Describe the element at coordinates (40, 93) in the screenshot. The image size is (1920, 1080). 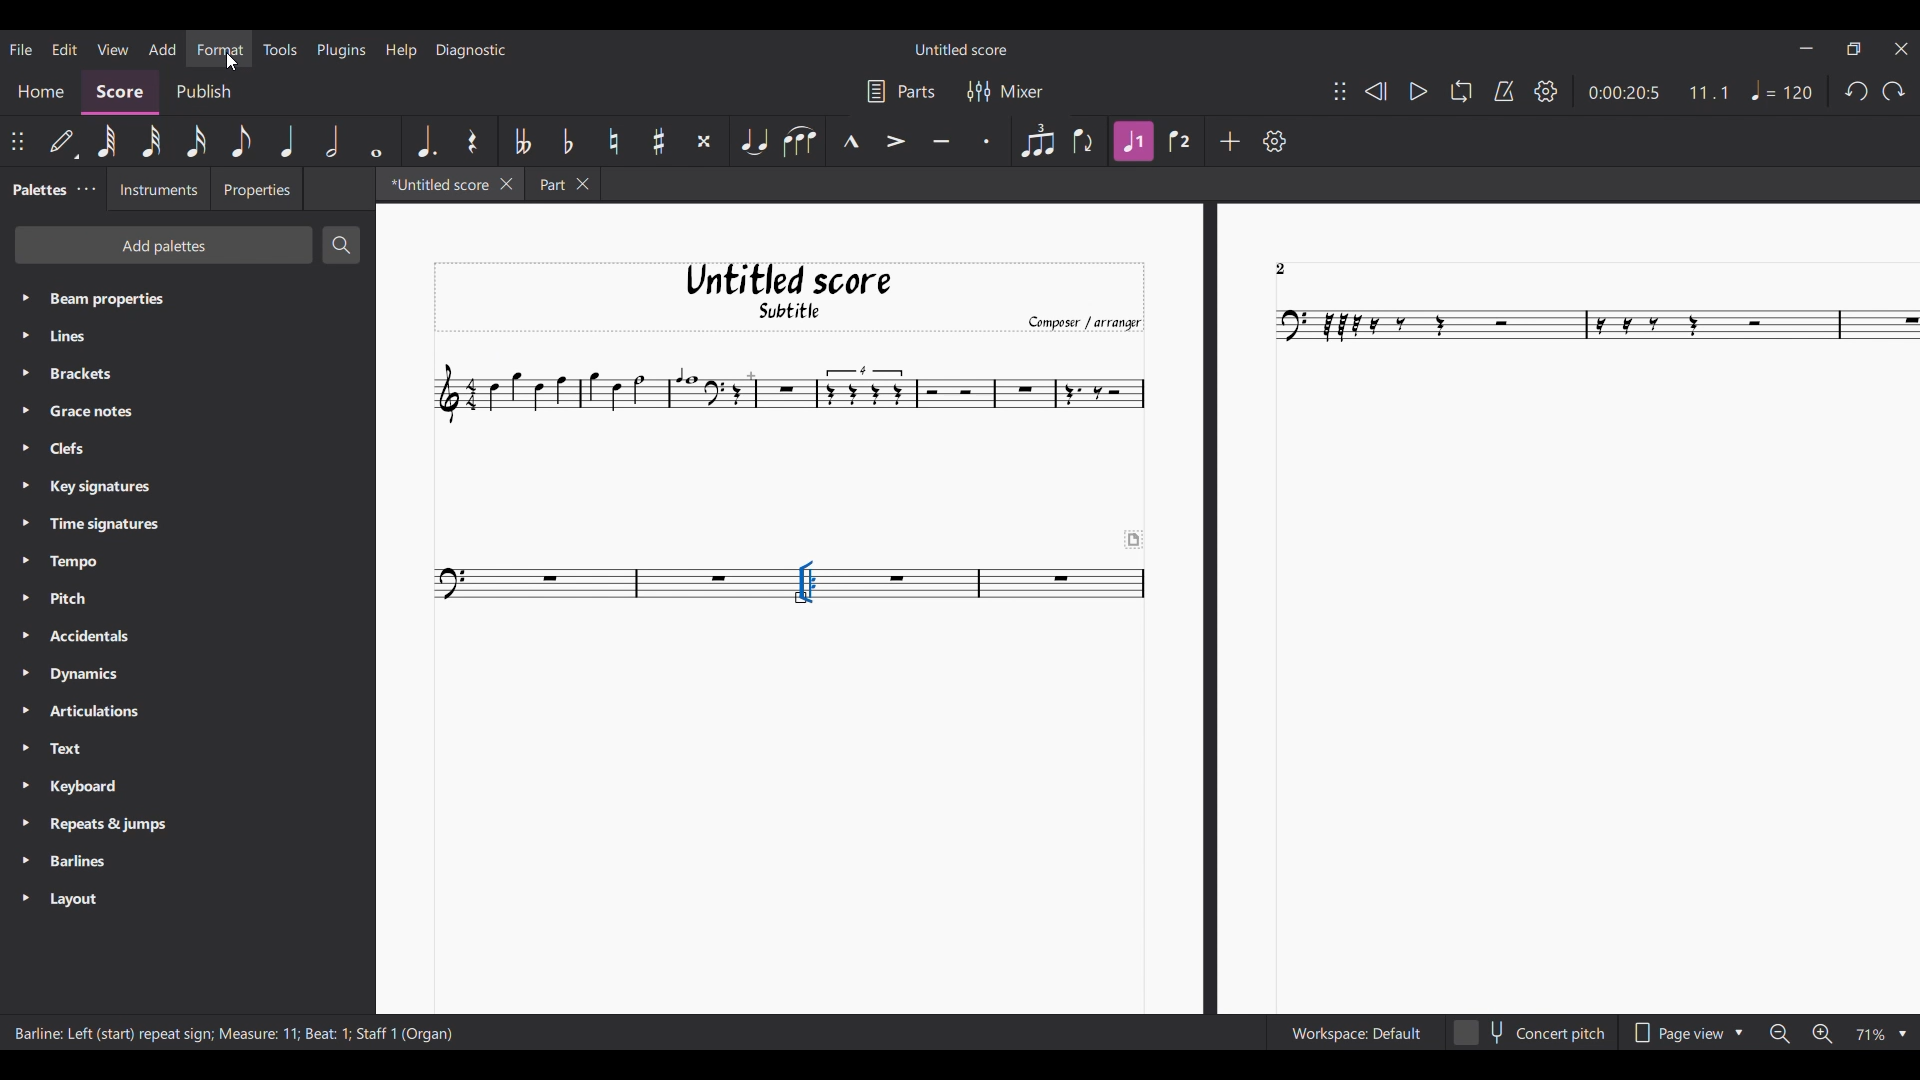
I see `Home` at that location.